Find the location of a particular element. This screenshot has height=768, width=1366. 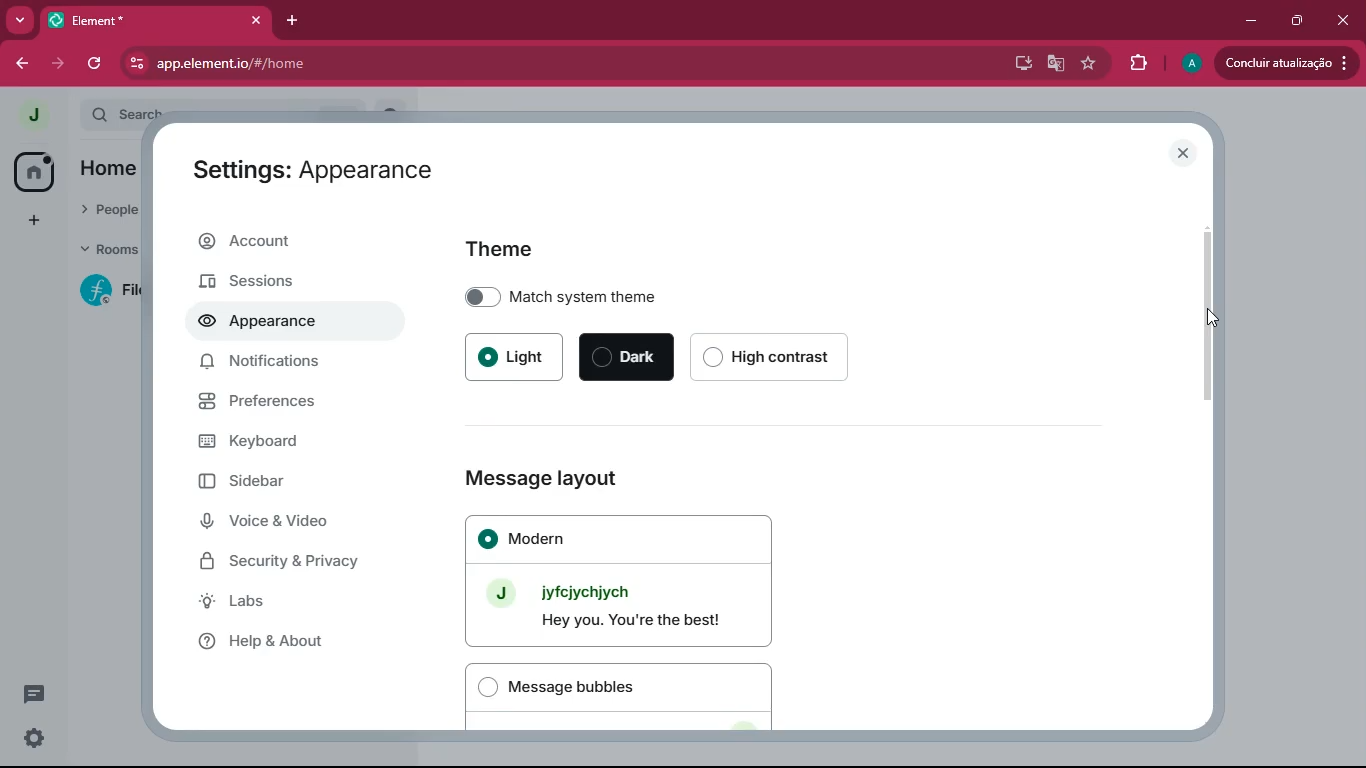

close is located at coordinates (1188, 154).